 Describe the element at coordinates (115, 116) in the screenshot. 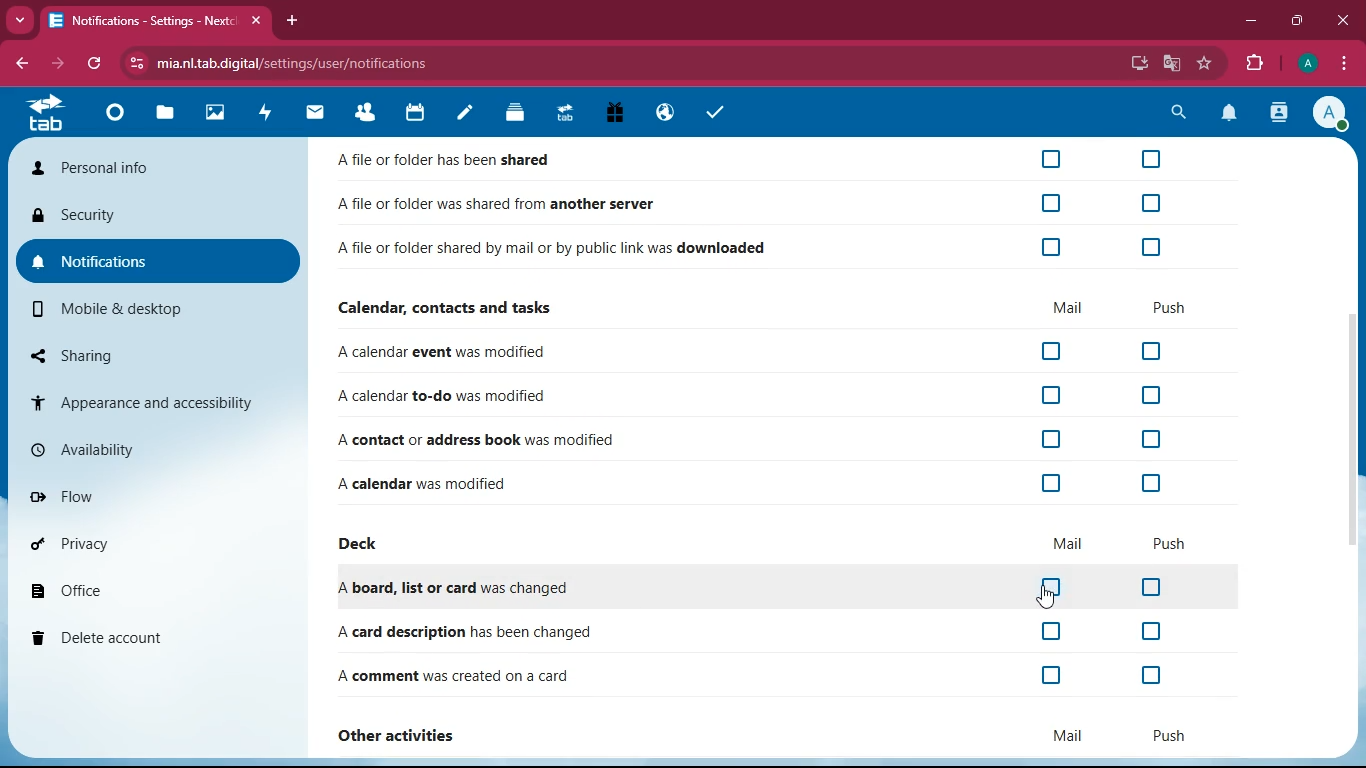

I see `Dashboard` at that location.